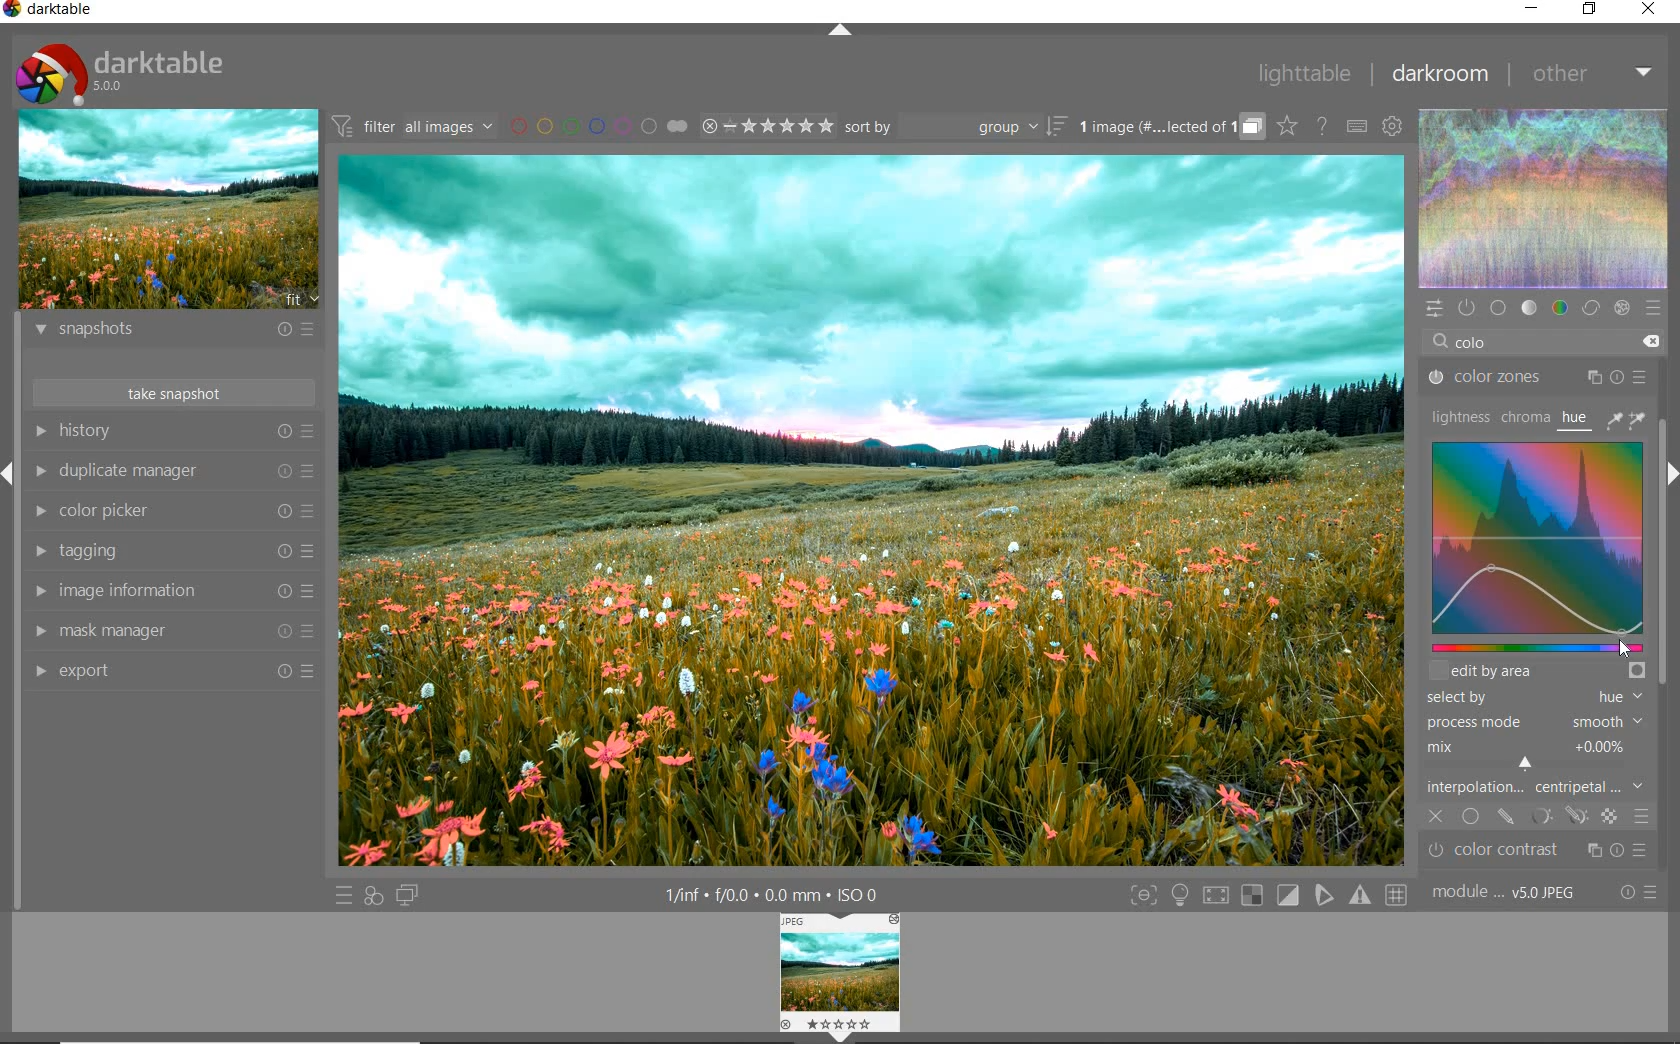  Describe the element at coordinates (1559, 308) in the screenshot. I see `color` at that location.